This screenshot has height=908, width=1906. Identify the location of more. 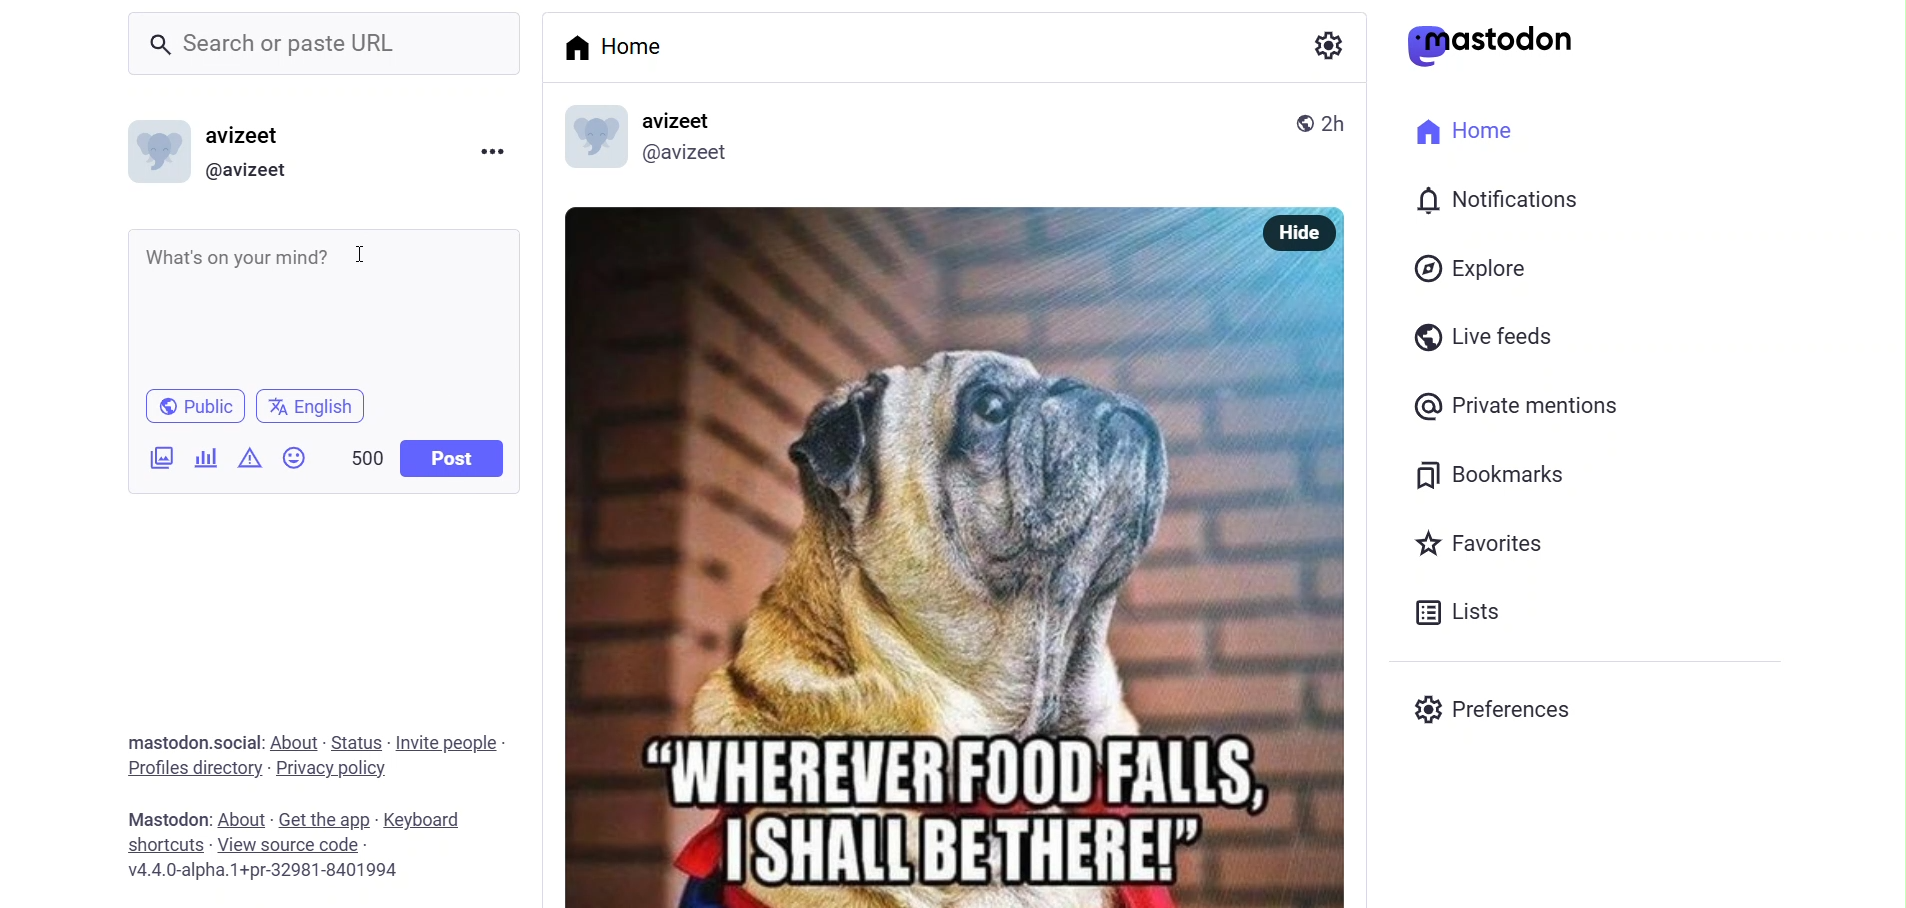
(487, 149).